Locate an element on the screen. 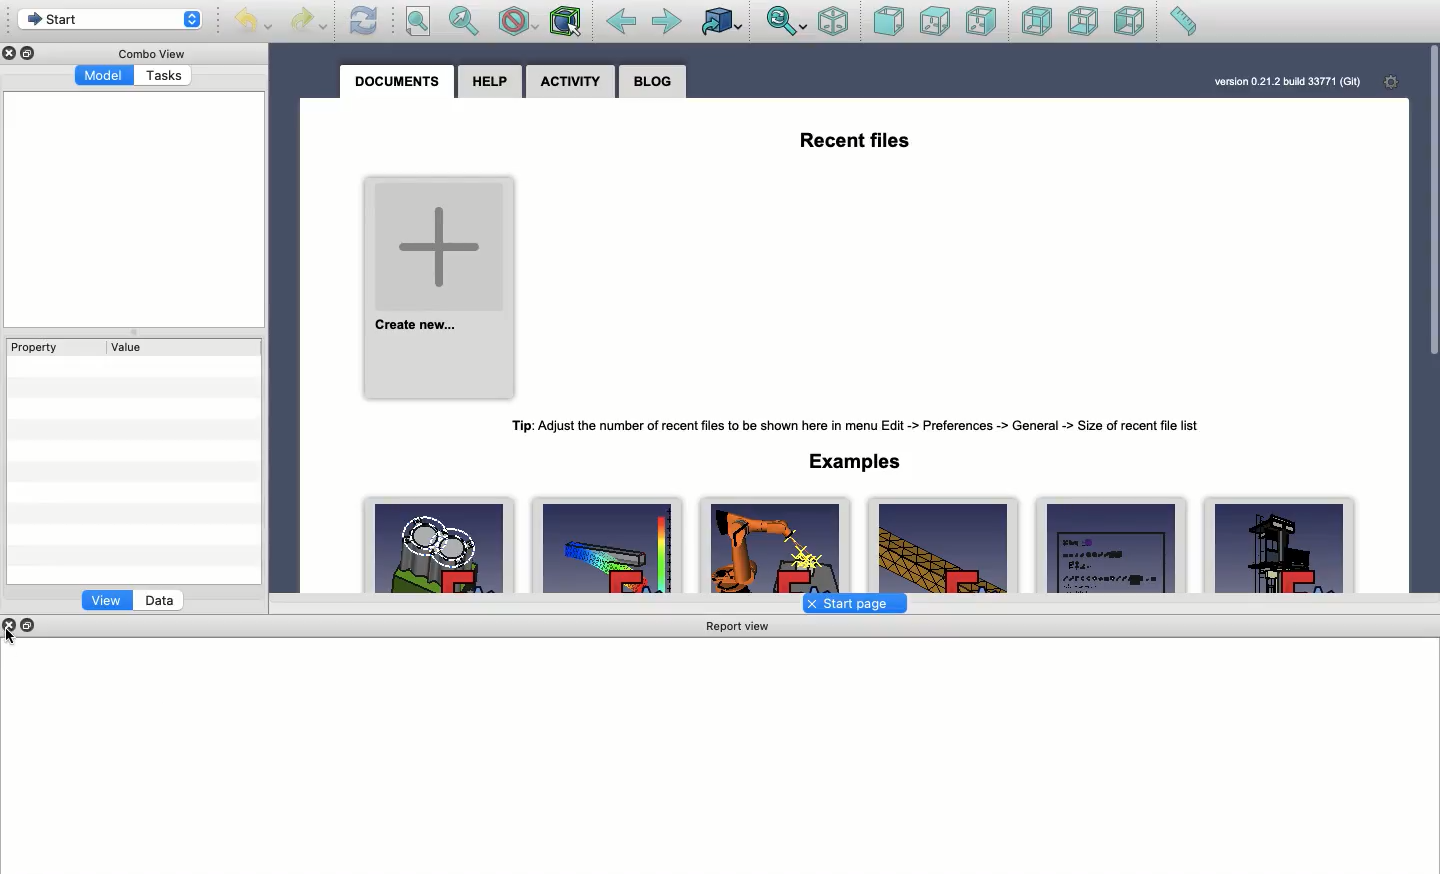 Image resolution: width=1440 pixels, height=874 pixels. Measure is located at coordinates (1183, 23).